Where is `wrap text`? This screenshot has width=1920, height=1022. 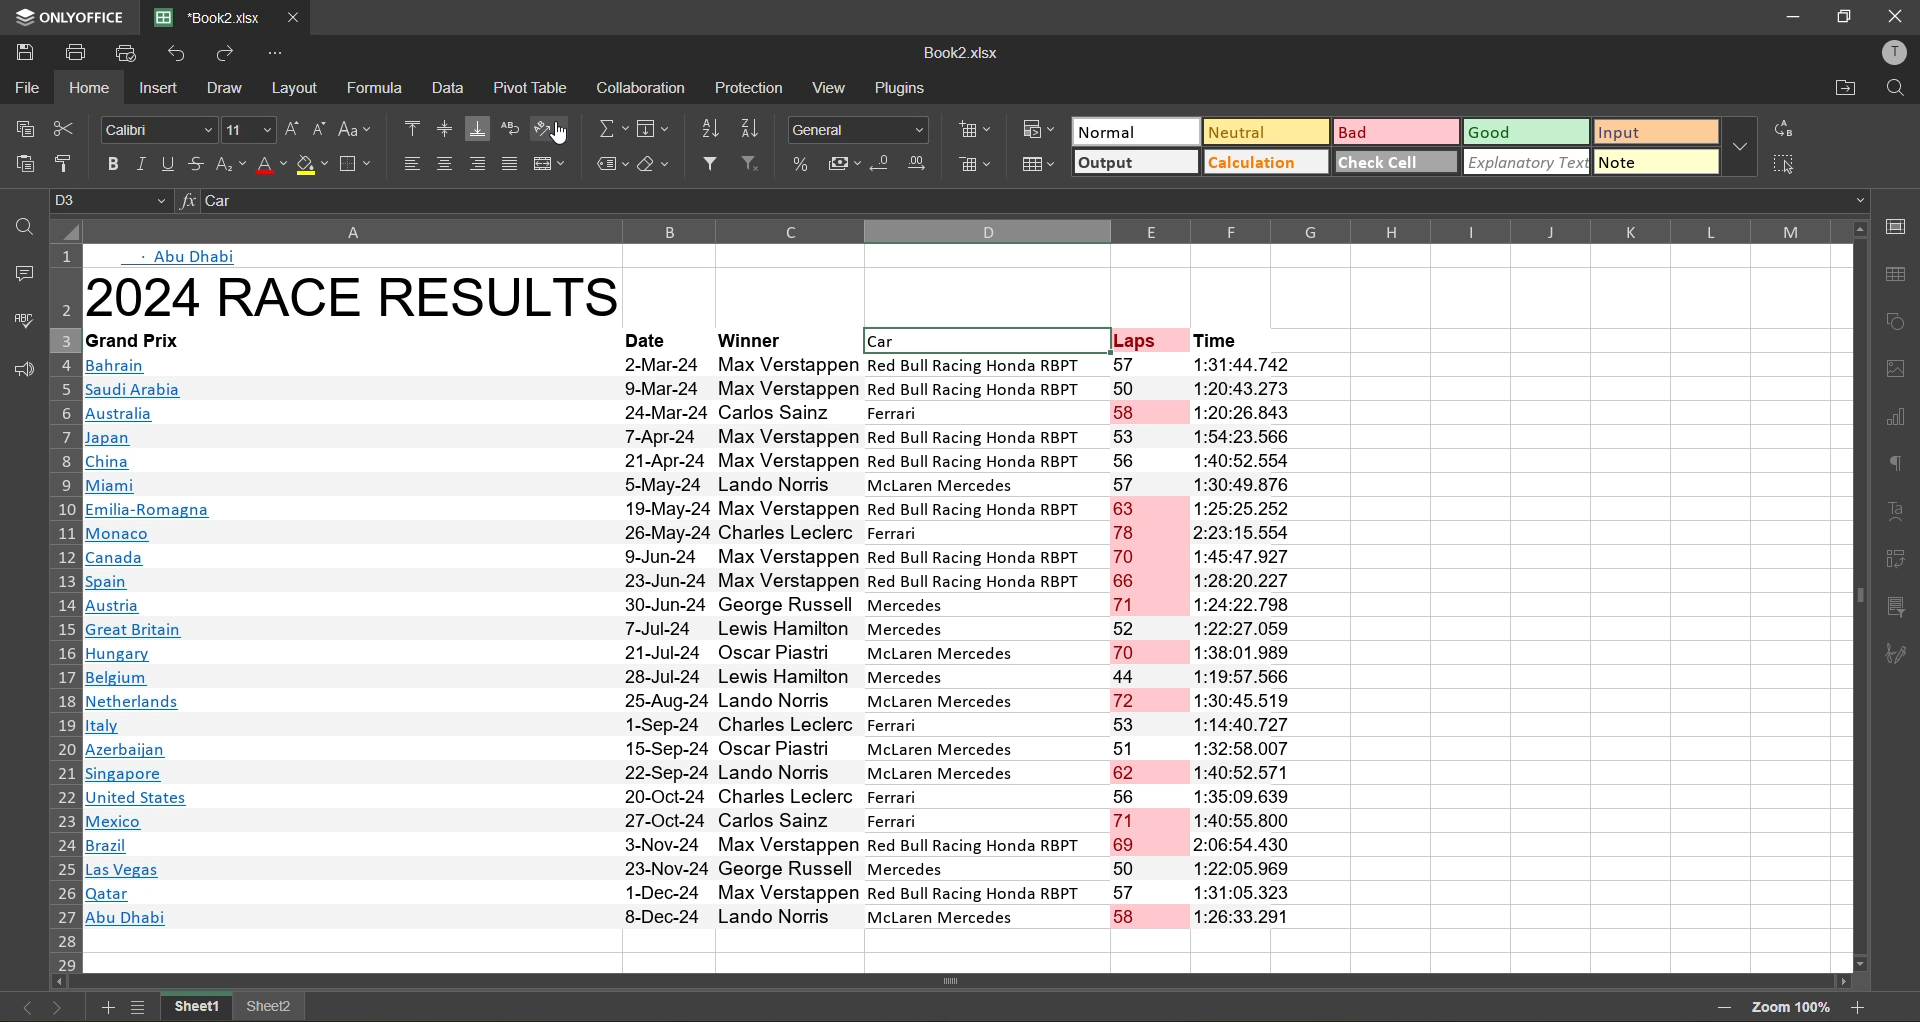 wrap text is located at coordinates (512, 127).